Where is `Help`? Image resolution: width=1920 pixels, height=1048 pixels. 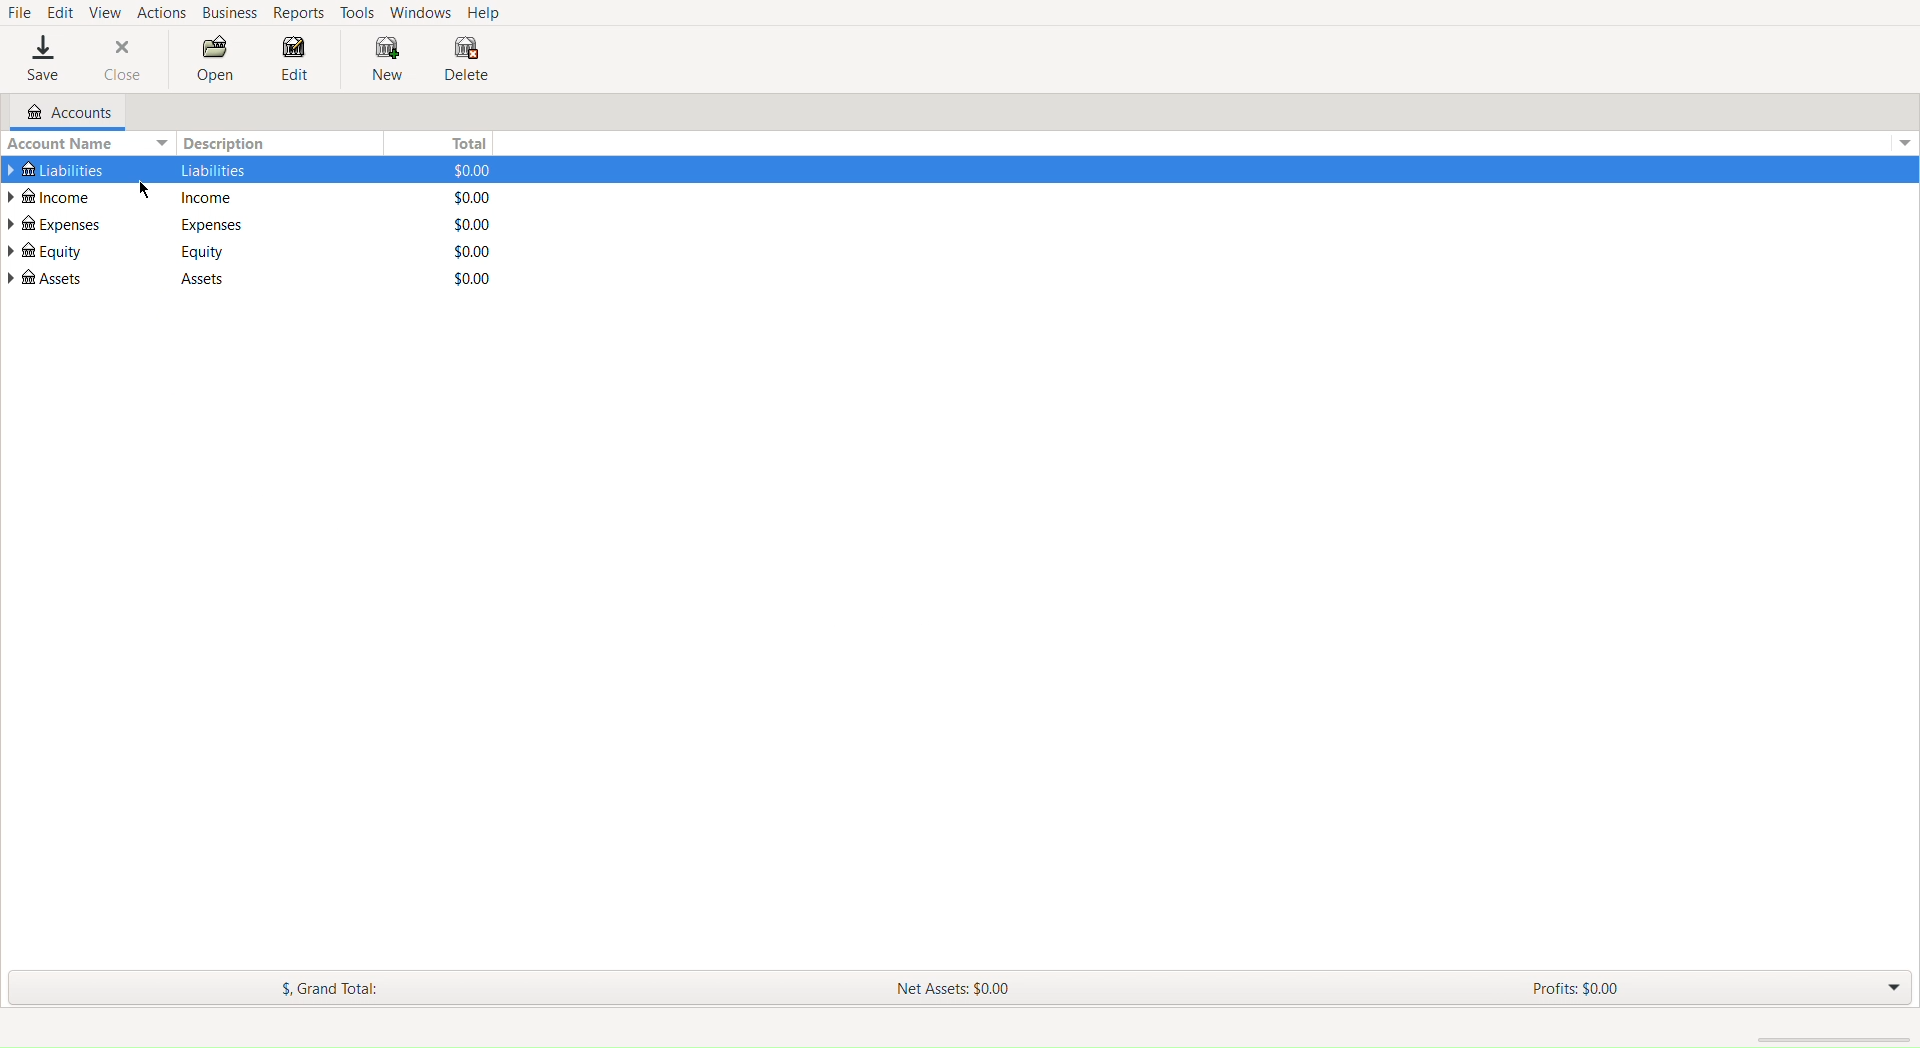 Help is located at coordinates (493, 13).